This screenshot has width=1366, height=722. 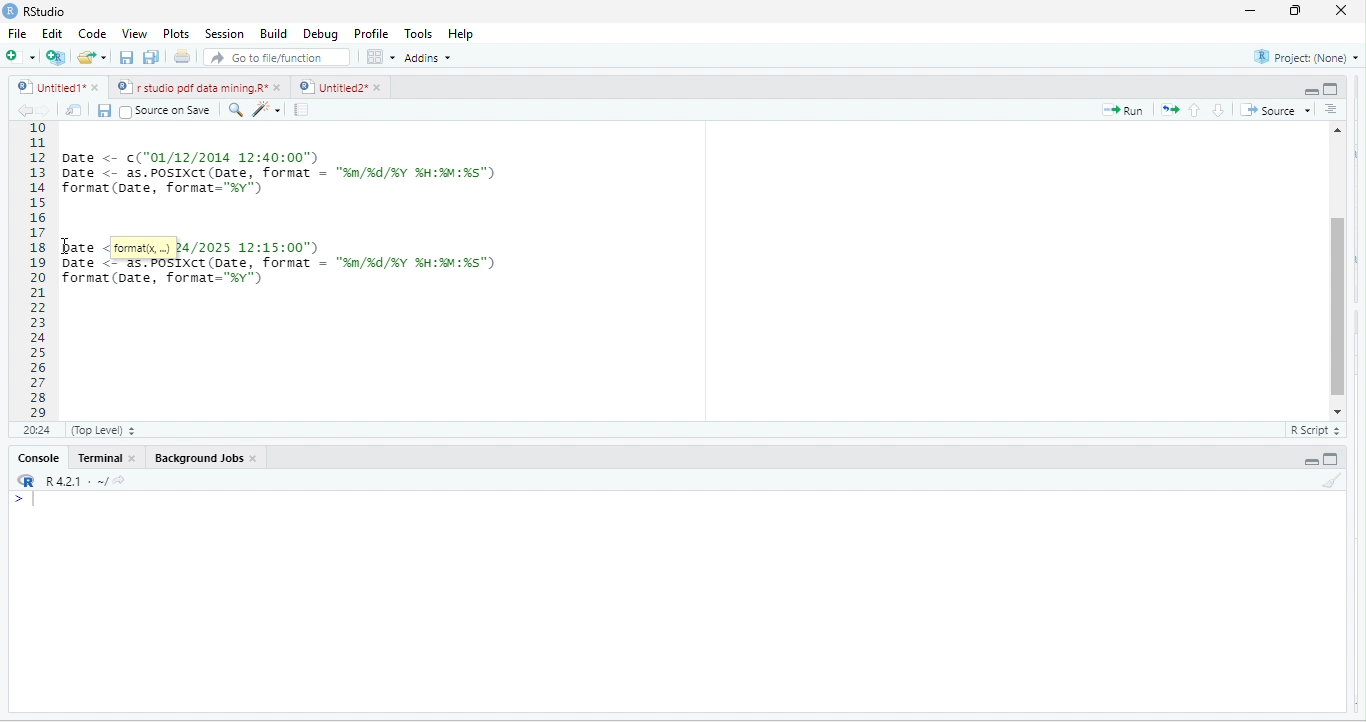 I want to click on Help, so click(x=462, y=35).